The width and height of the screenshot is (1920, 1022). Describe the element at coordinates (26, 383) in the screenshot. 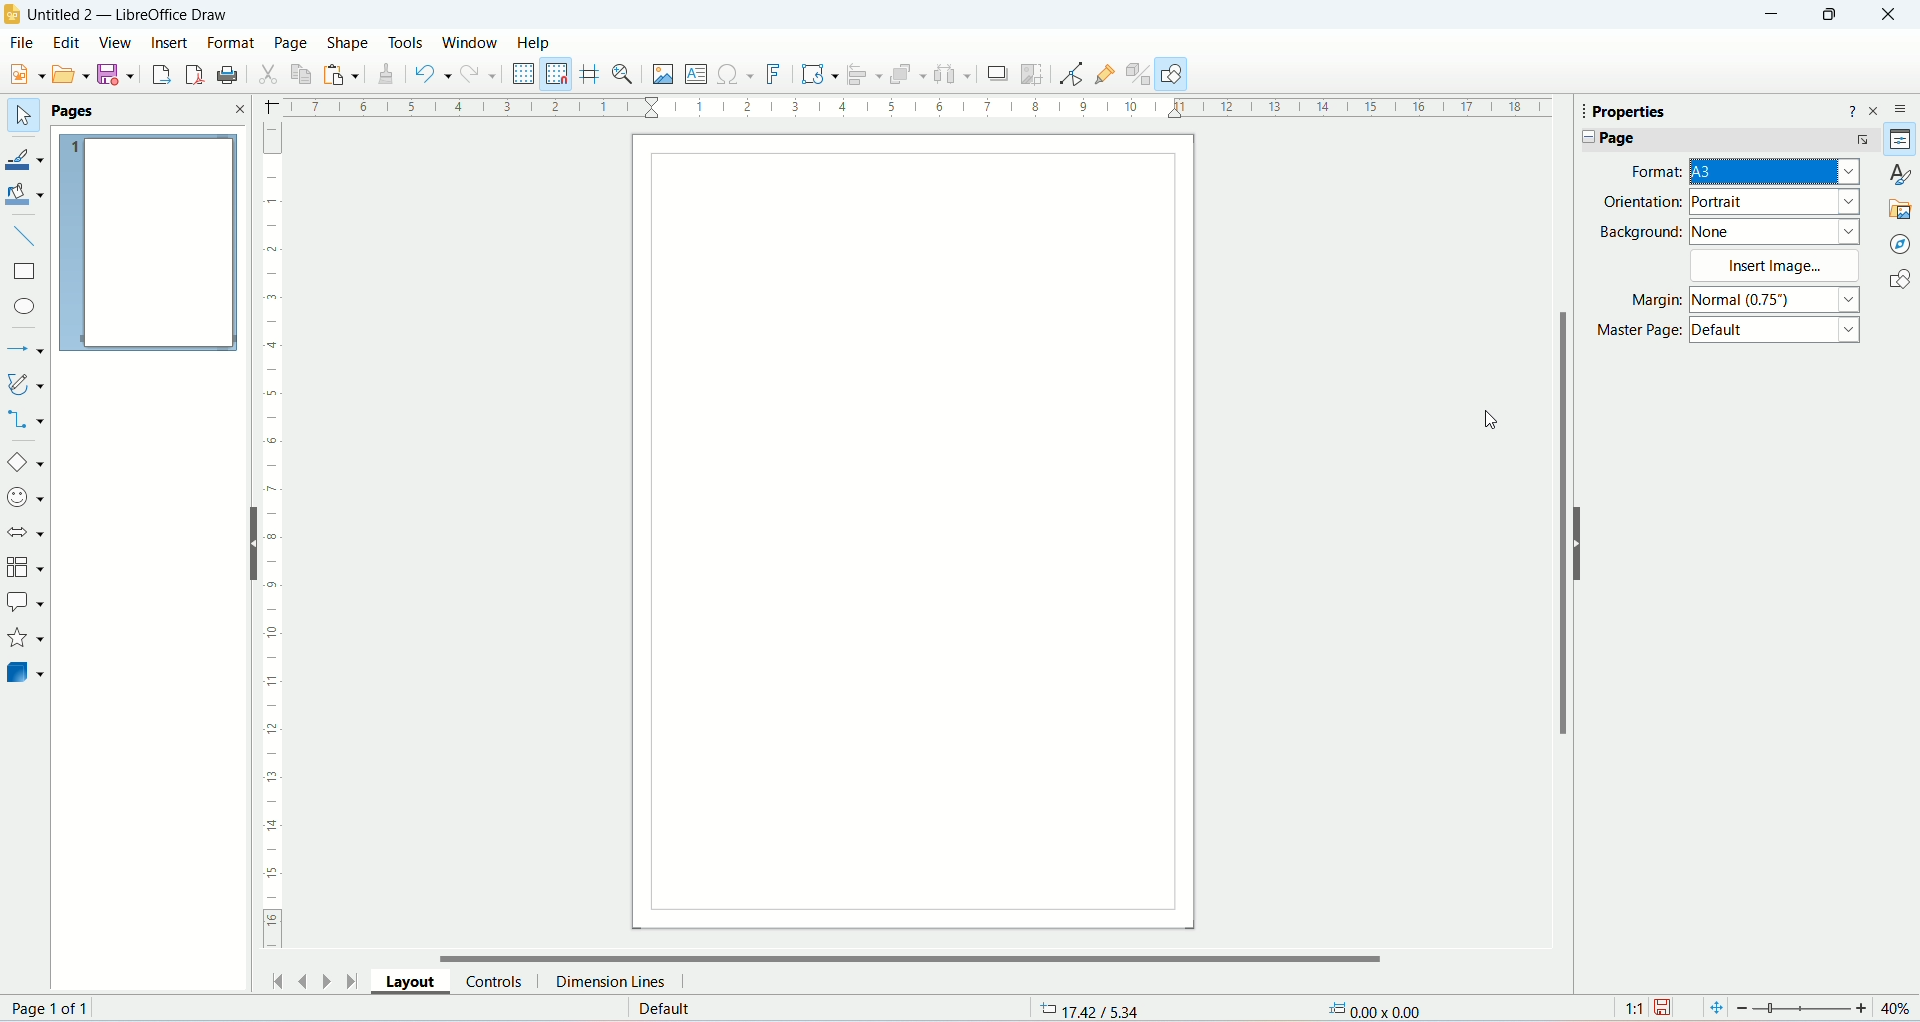

I see `curves and polygon` at that location.